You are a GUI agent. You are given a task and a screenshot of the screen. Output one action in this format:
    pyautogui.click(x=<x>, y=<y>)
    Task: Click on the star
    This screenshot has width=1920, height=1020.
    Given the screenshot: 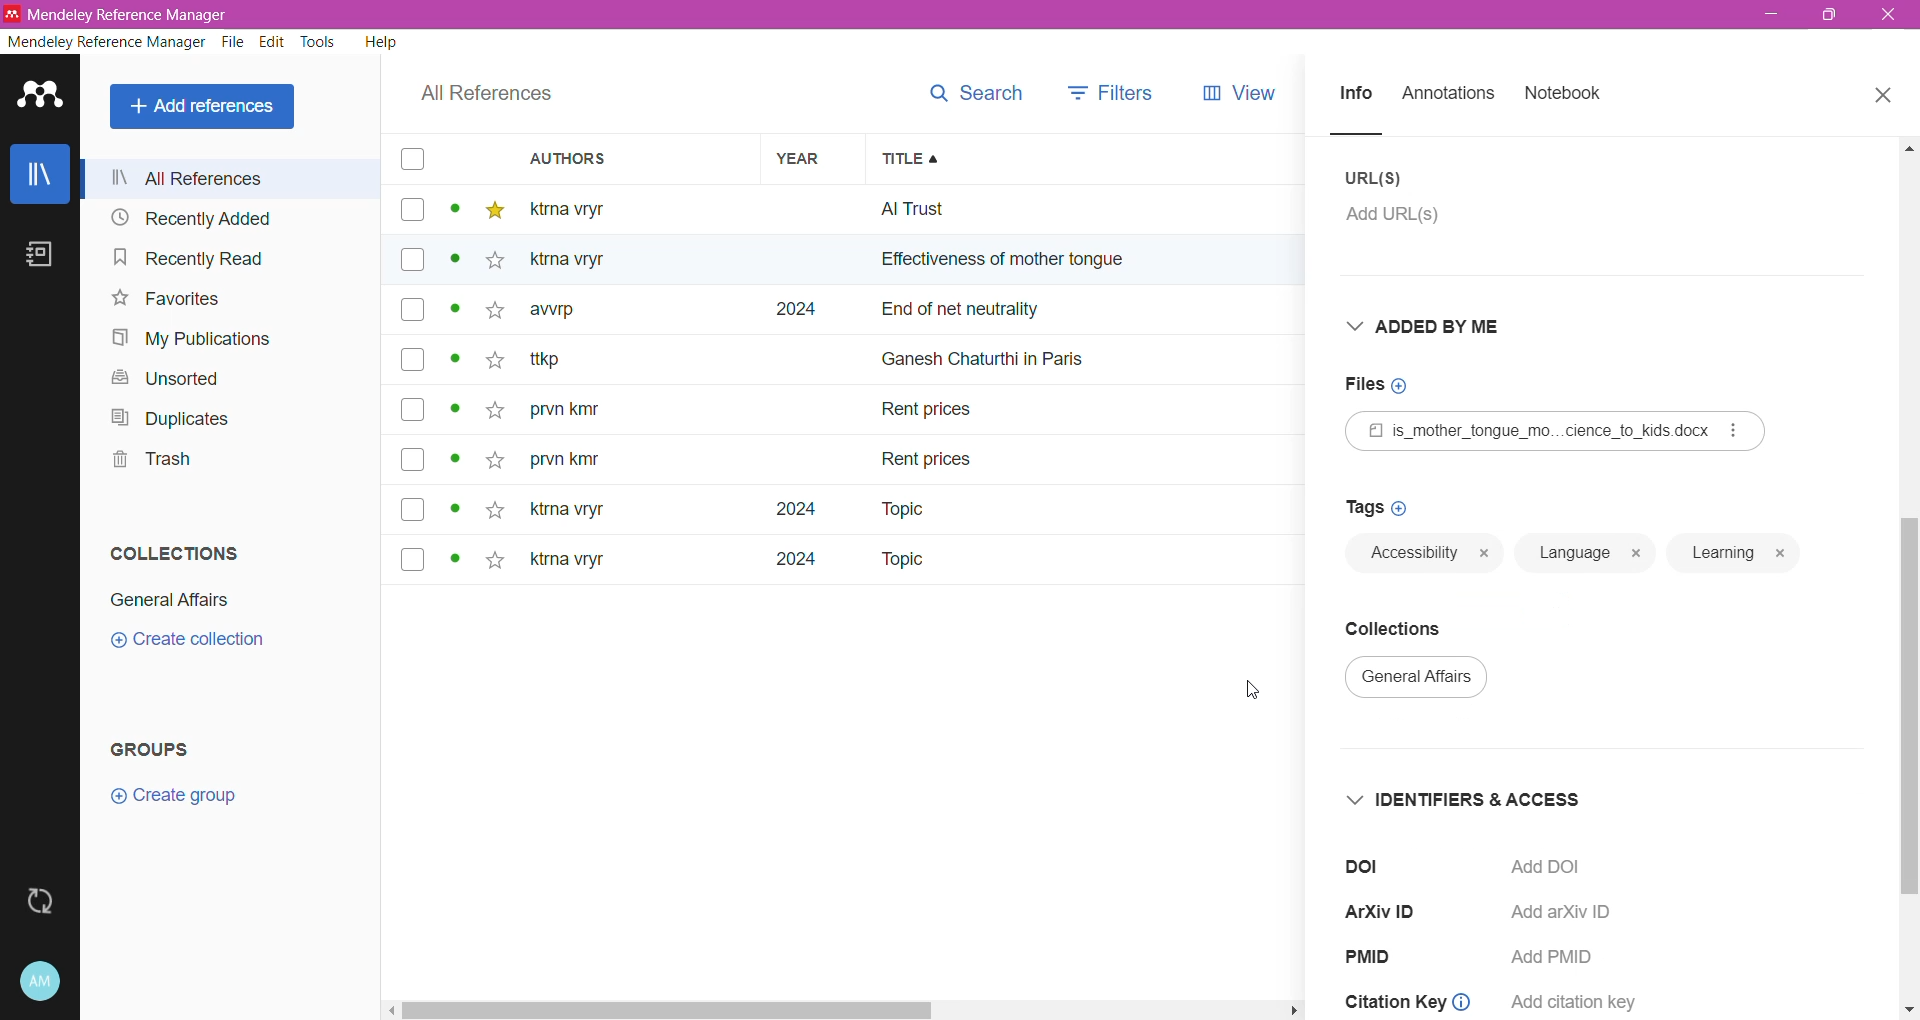 What is the action you would take?
    pyautogui.click(x=488, y=317)
    